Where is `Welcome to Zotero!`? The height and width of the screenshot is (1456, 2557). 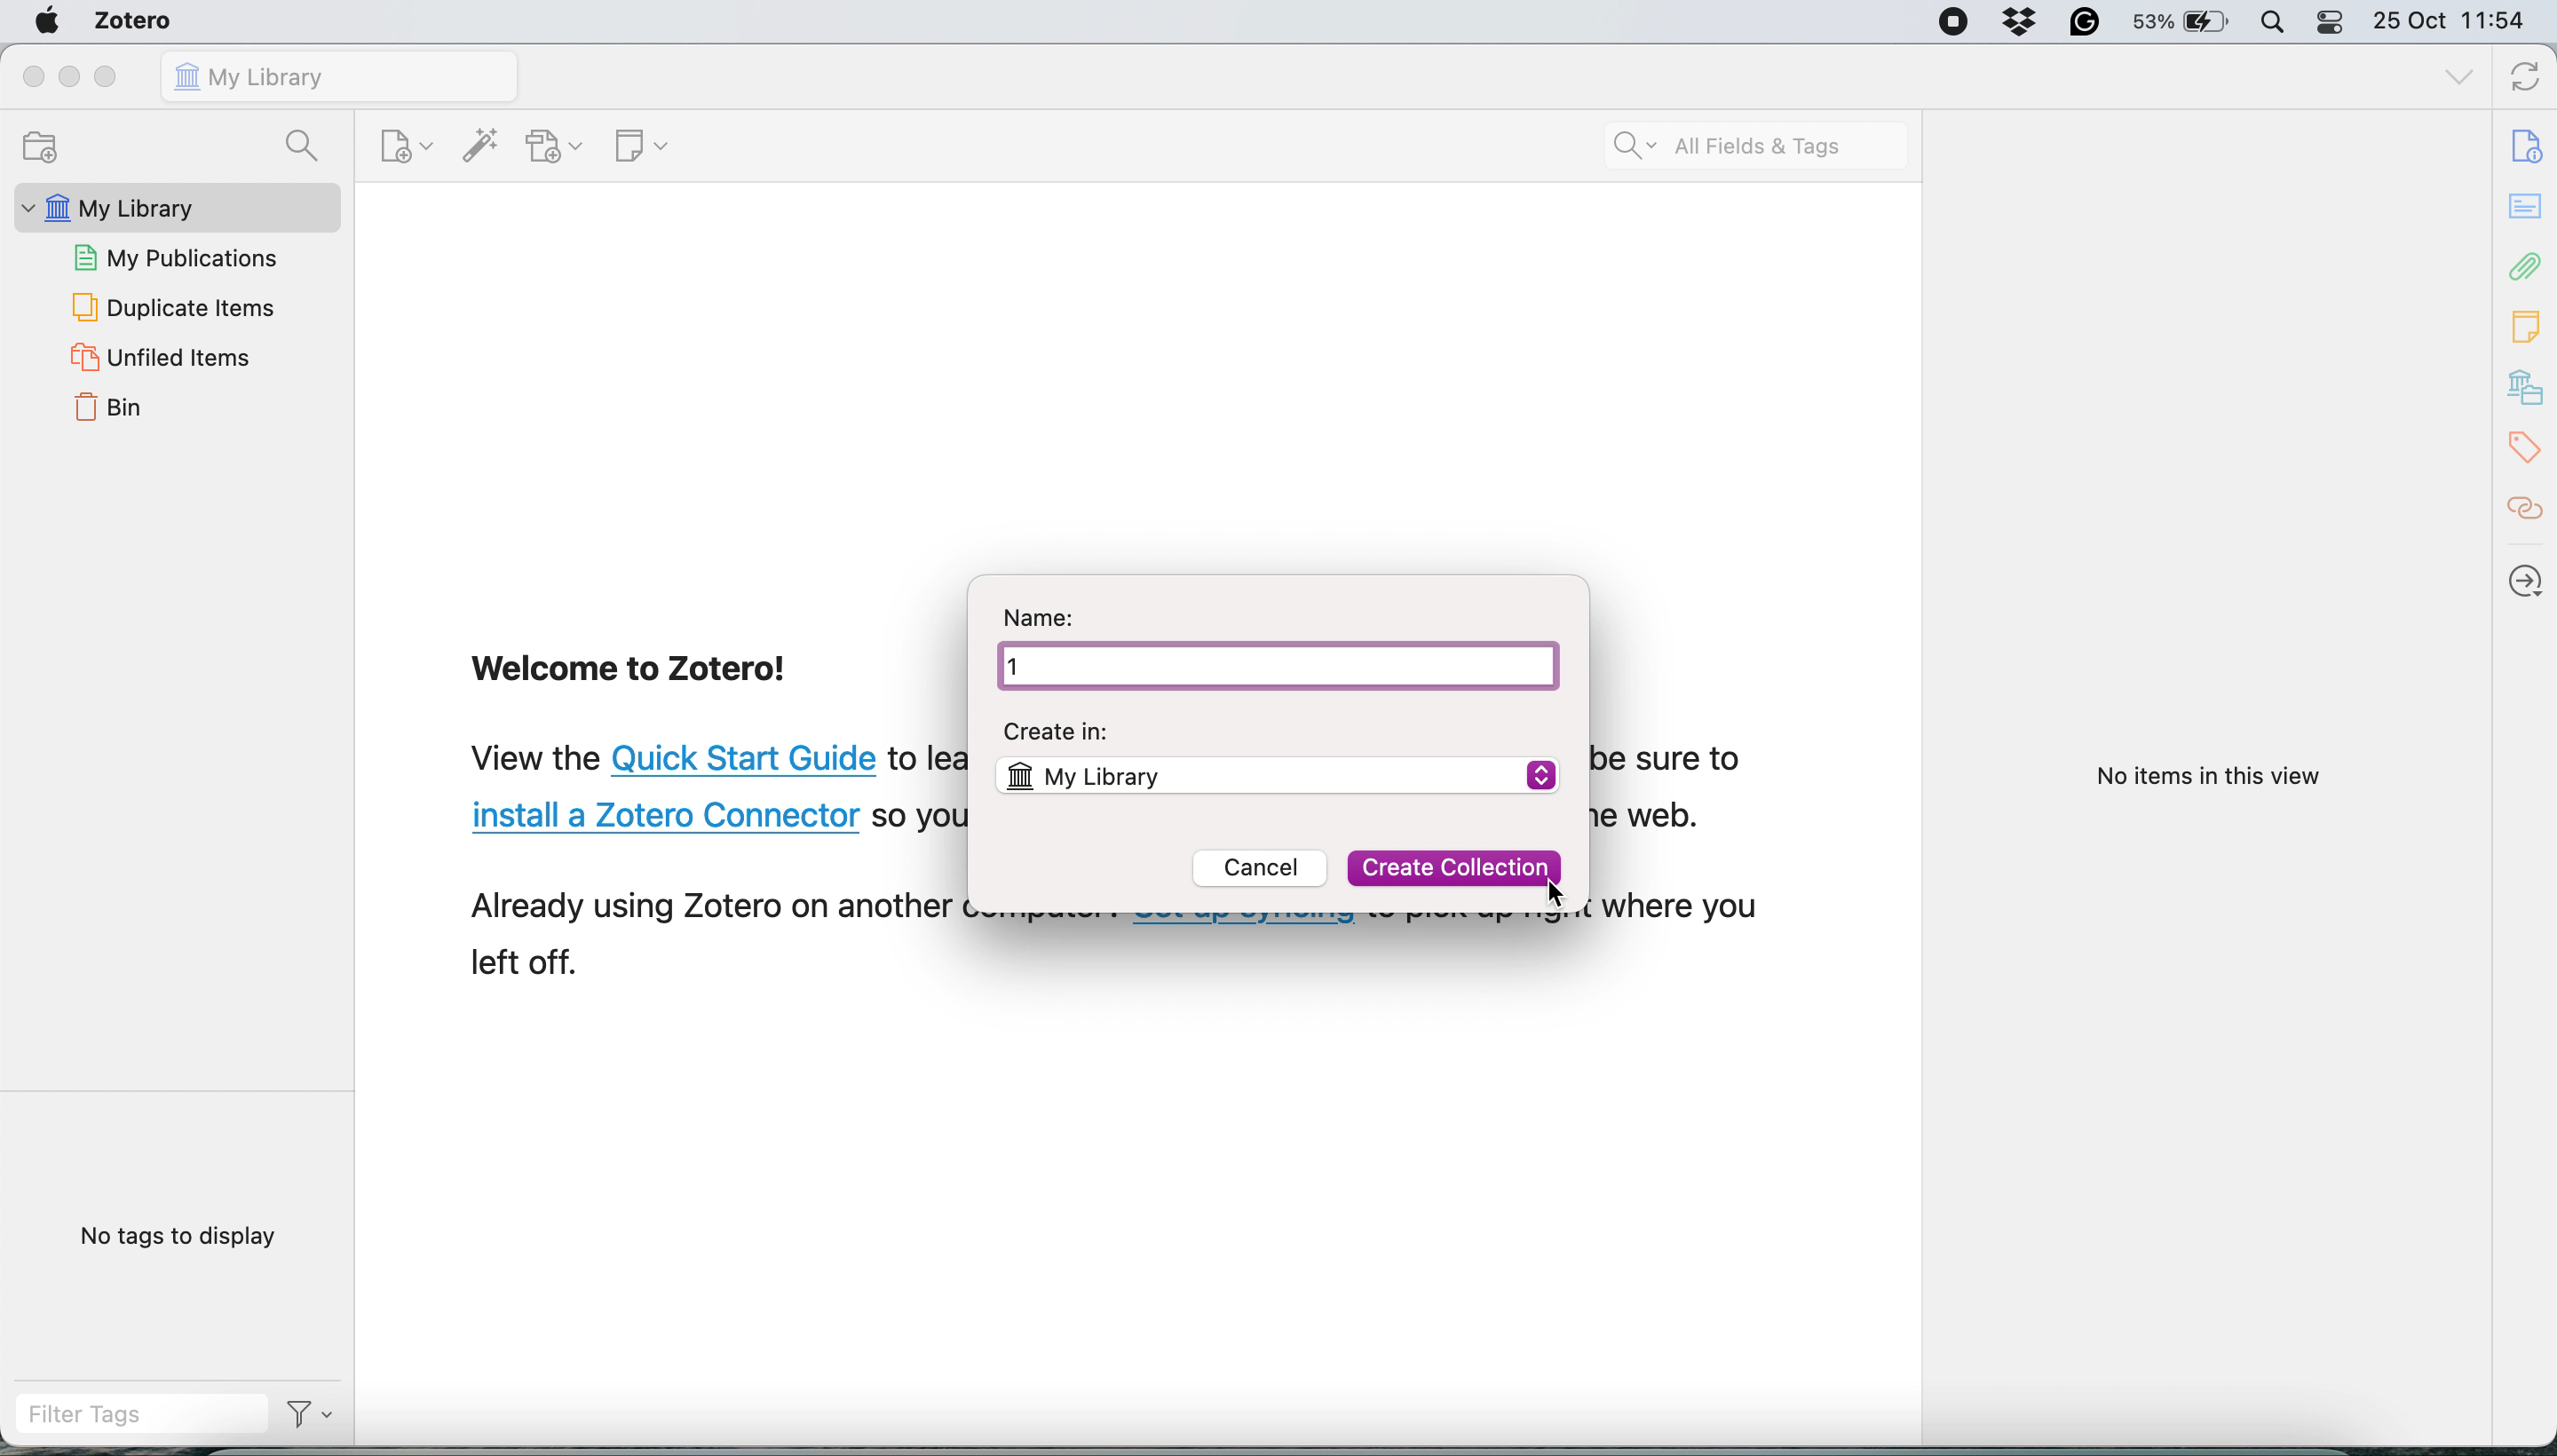
Welcome to Zotero! is located at coordinates (633, 674).